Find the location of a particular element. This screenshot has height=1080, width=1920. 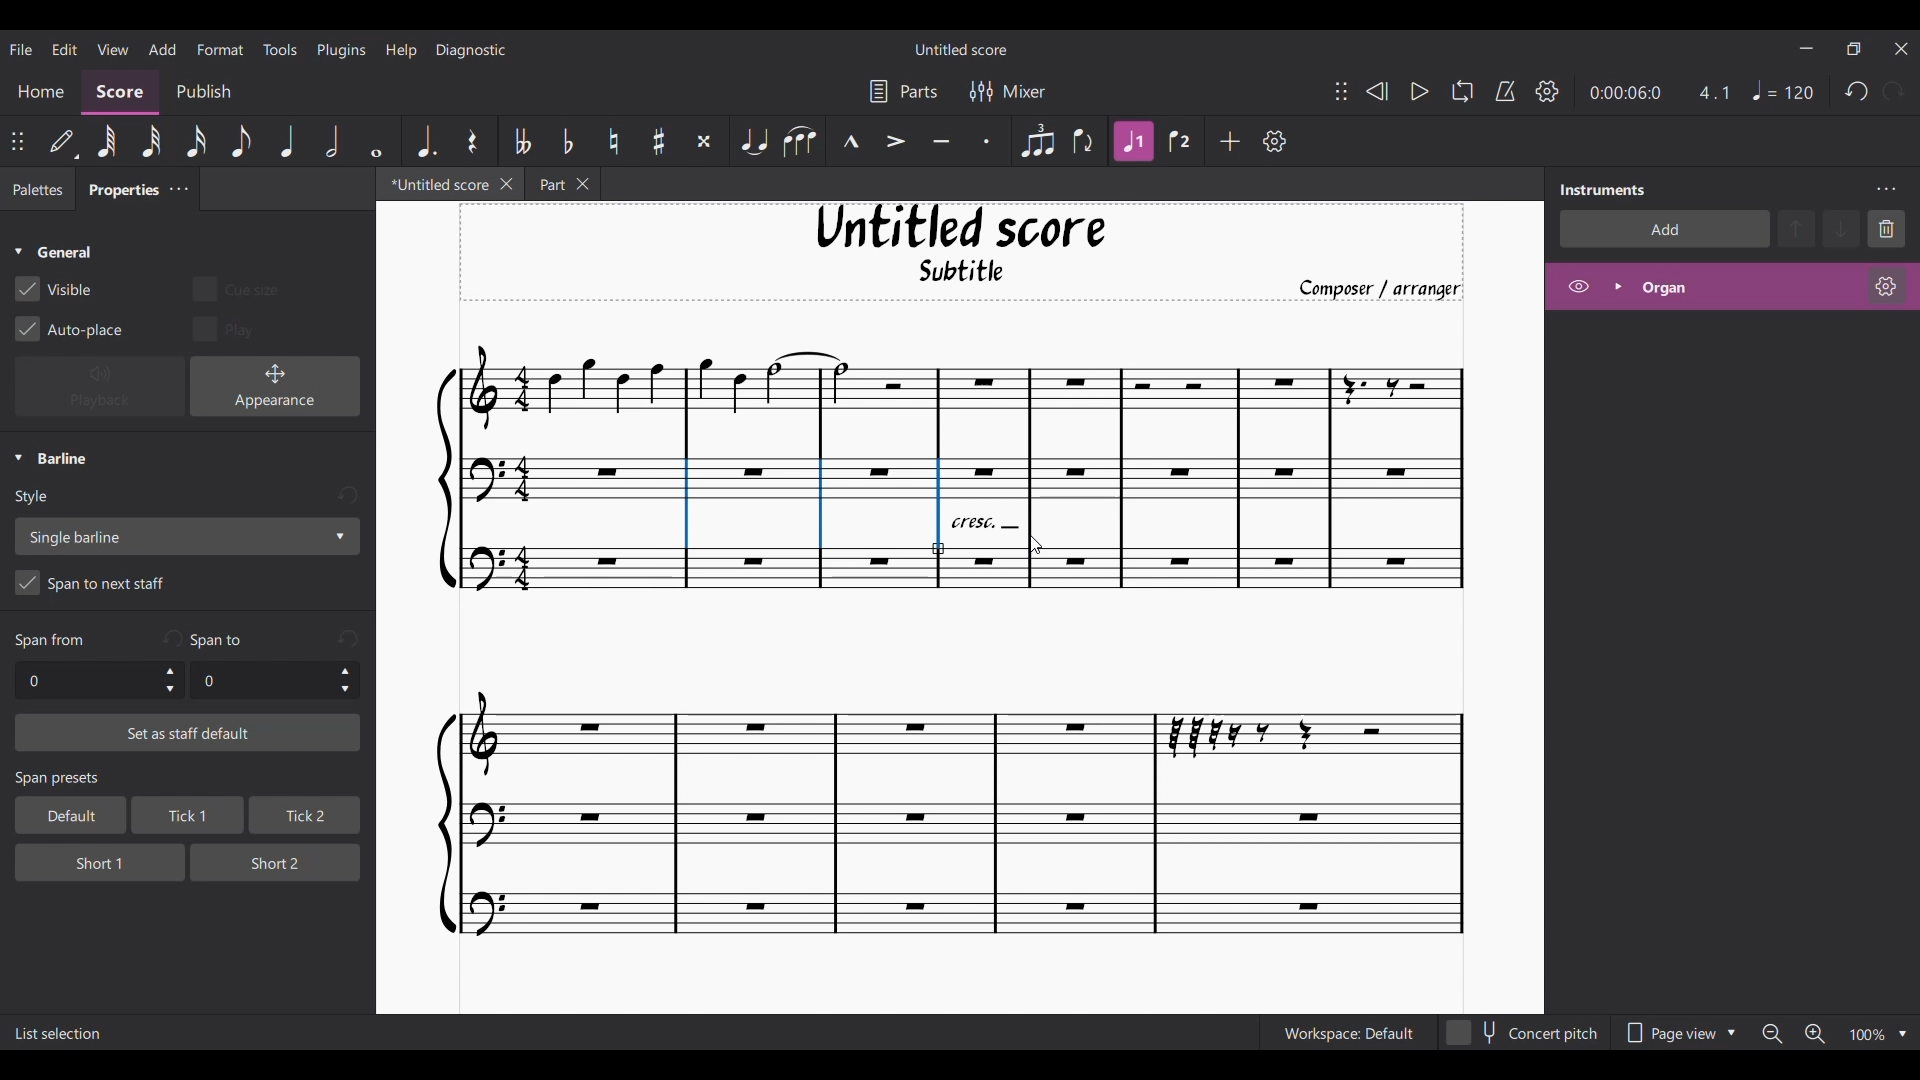

Collapse Barline is located at coordinates (51, 459).